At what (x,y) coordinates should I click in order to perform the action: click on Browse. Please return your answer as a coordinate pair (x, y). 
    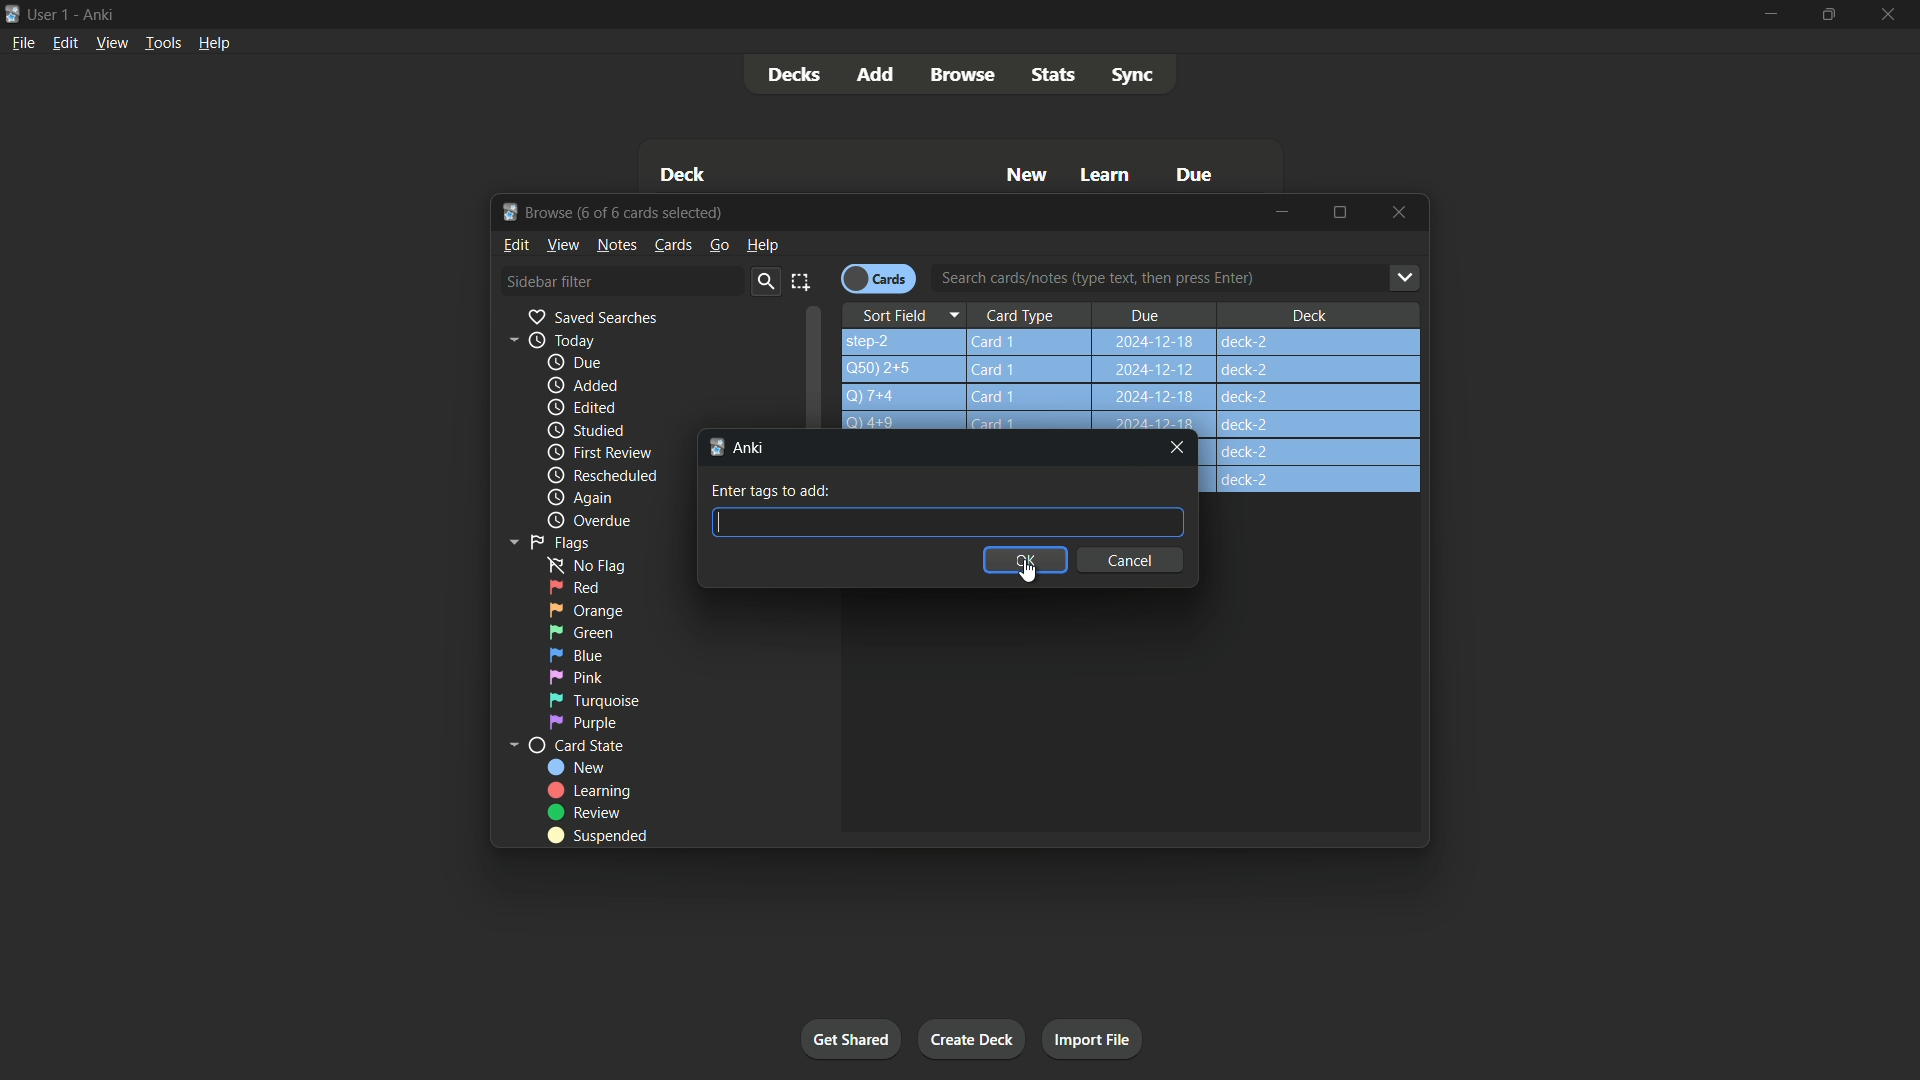
    Looking at the image, I should click on (538, 211).